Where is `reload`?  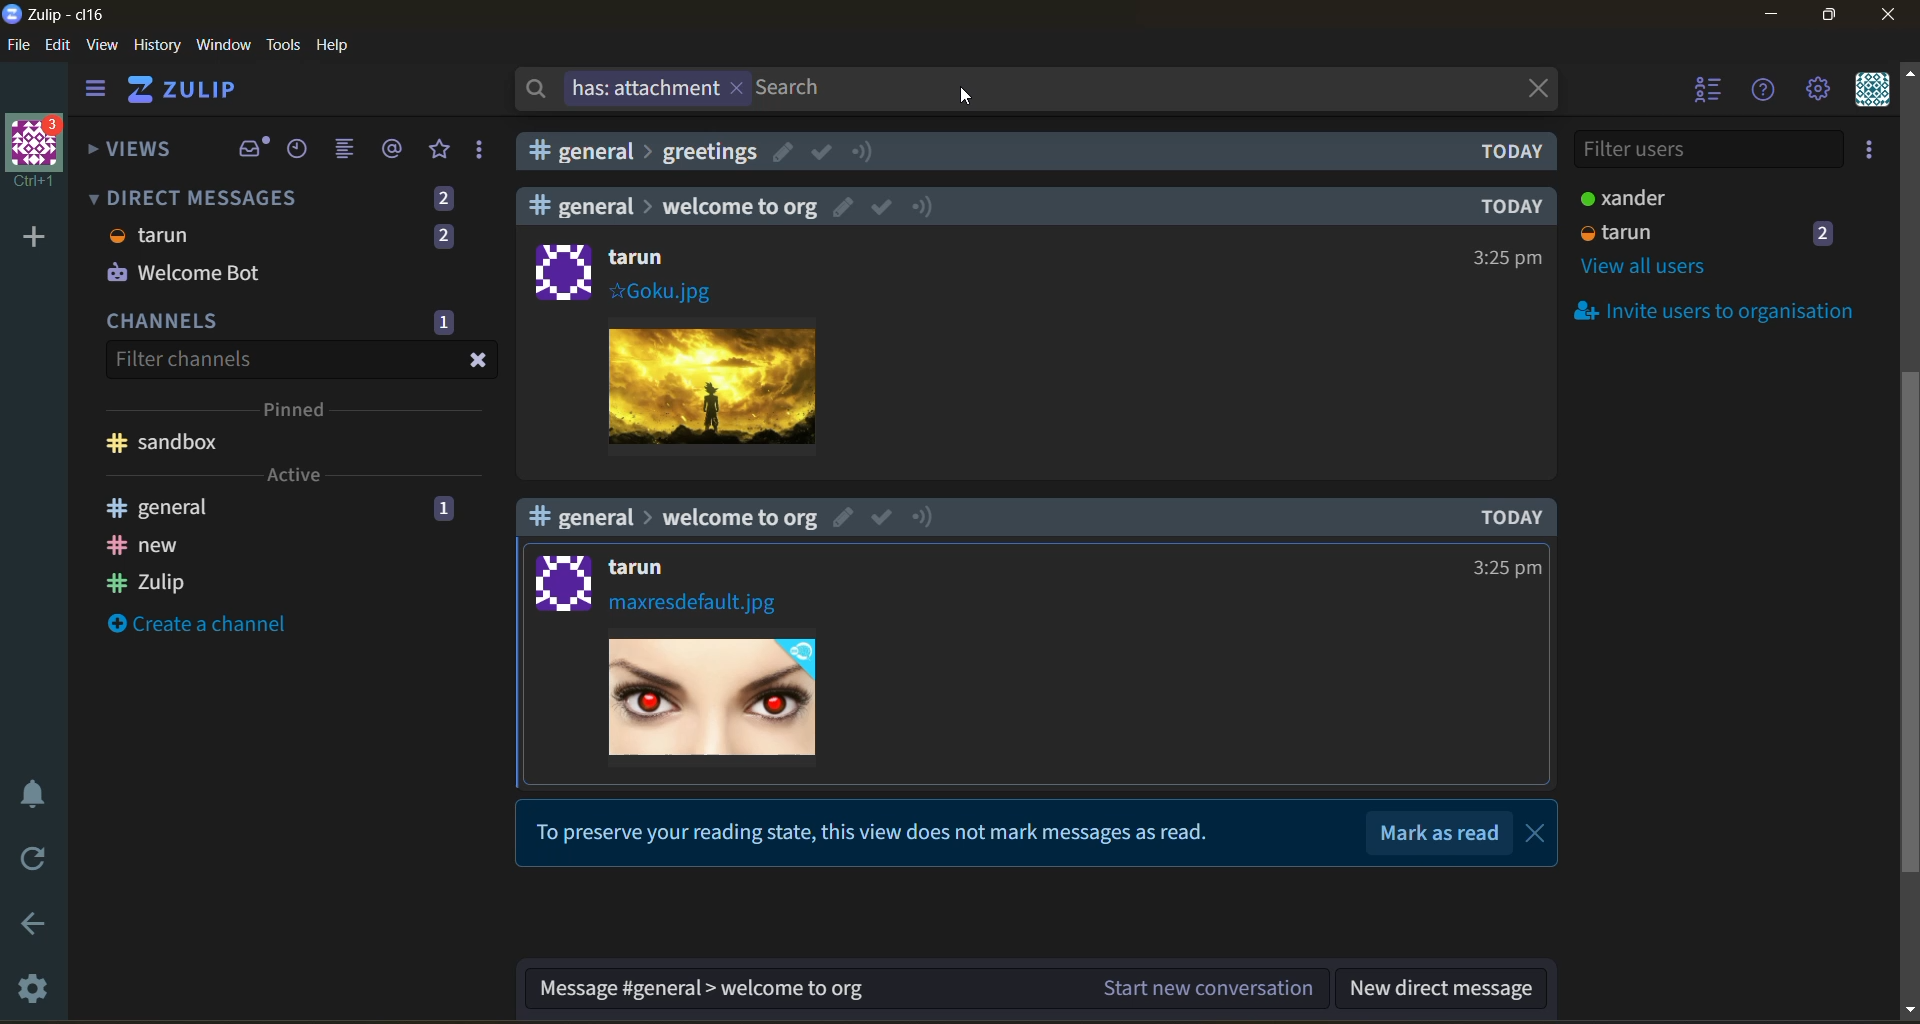 reload is located at coordinates (36, 855).